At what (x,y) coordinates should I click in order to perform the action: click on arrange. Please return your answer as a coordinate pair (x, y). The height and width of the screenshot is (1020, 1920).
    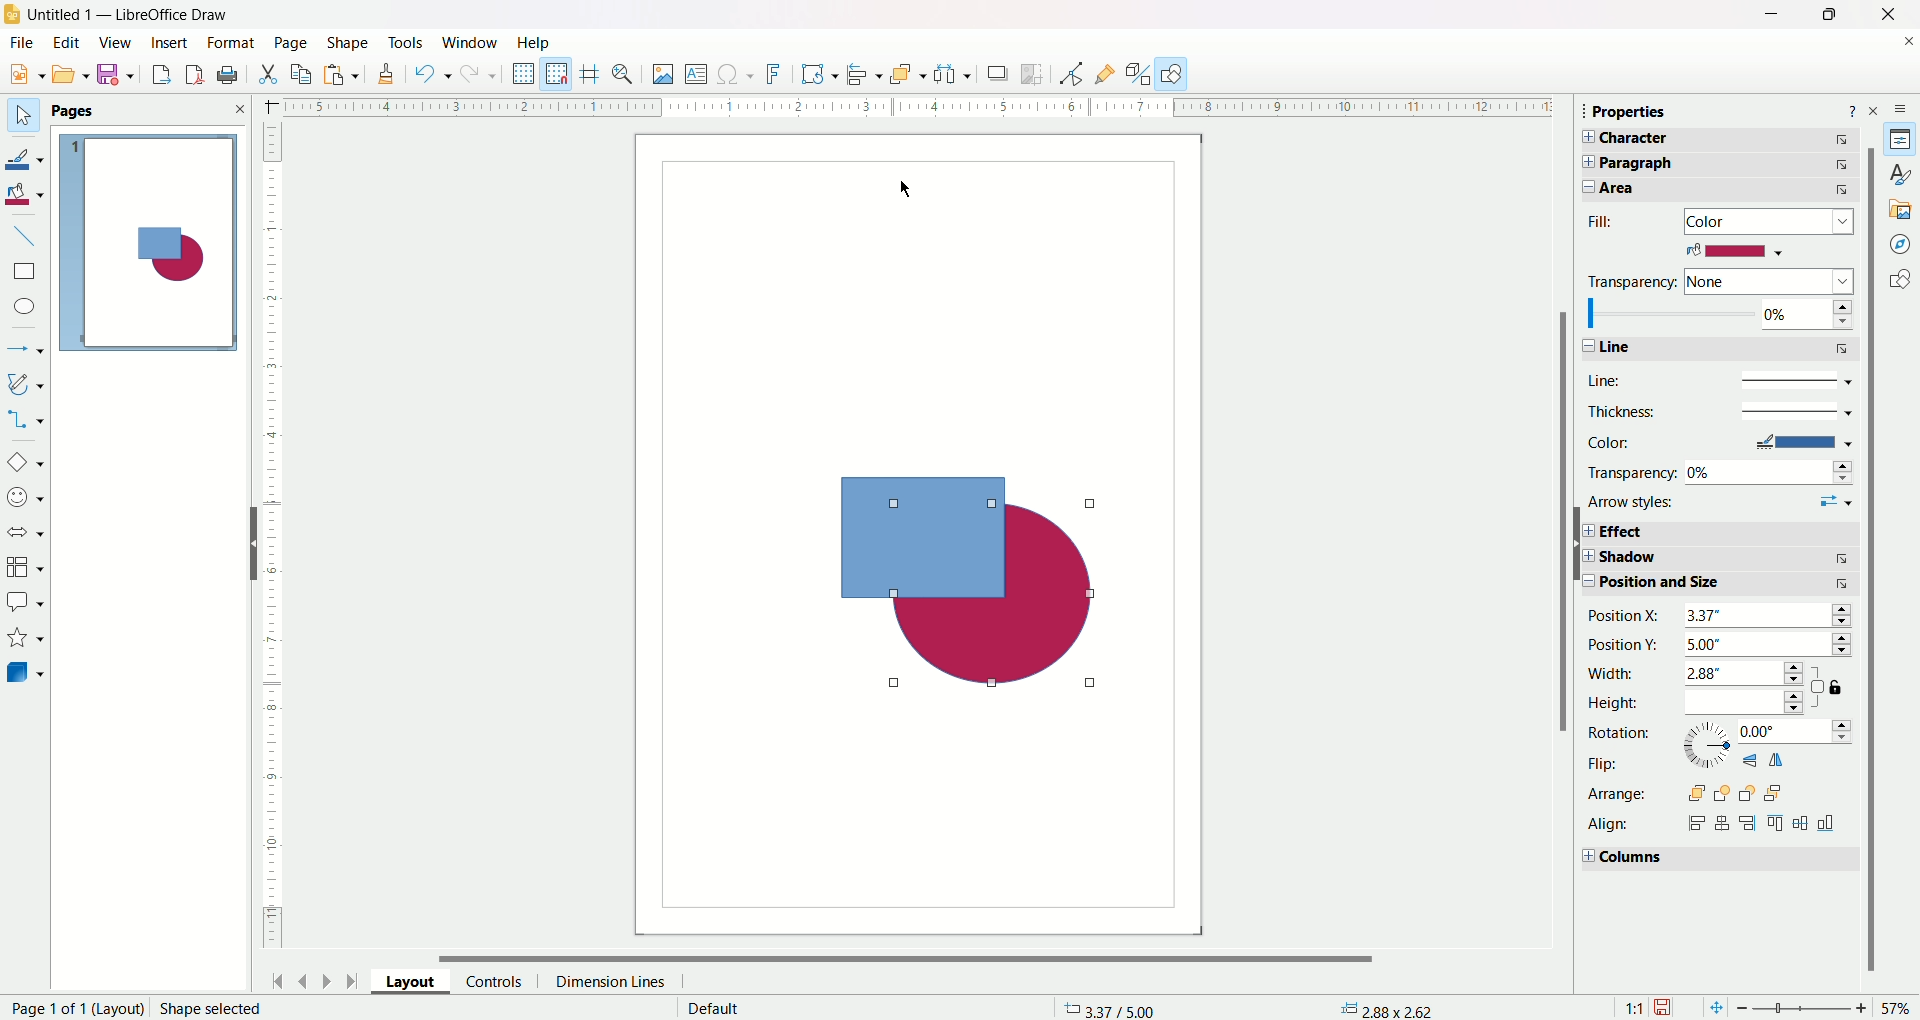
    Looking at the image, I should click on (1691, 792).